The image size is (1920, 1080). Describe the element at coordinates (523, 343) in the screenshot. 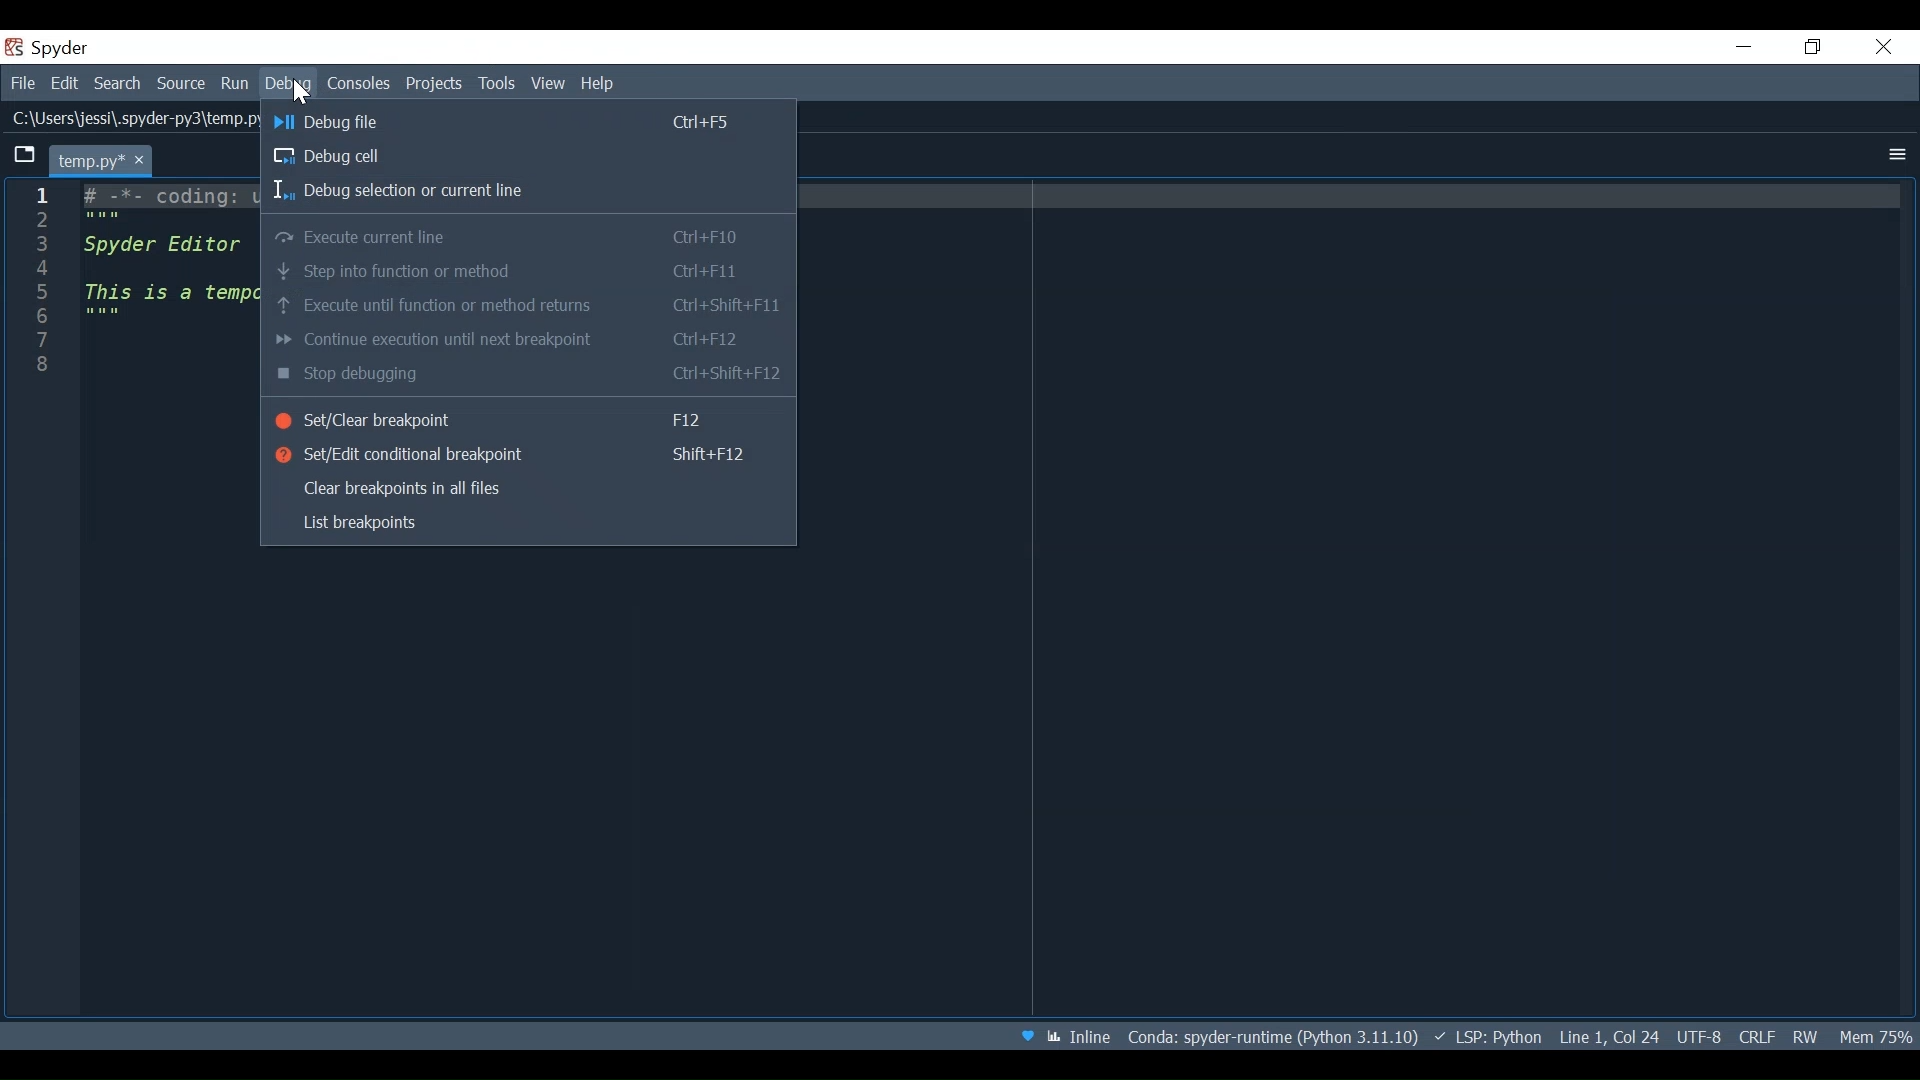

I see `Configure execution until next breakpoint` at that location.